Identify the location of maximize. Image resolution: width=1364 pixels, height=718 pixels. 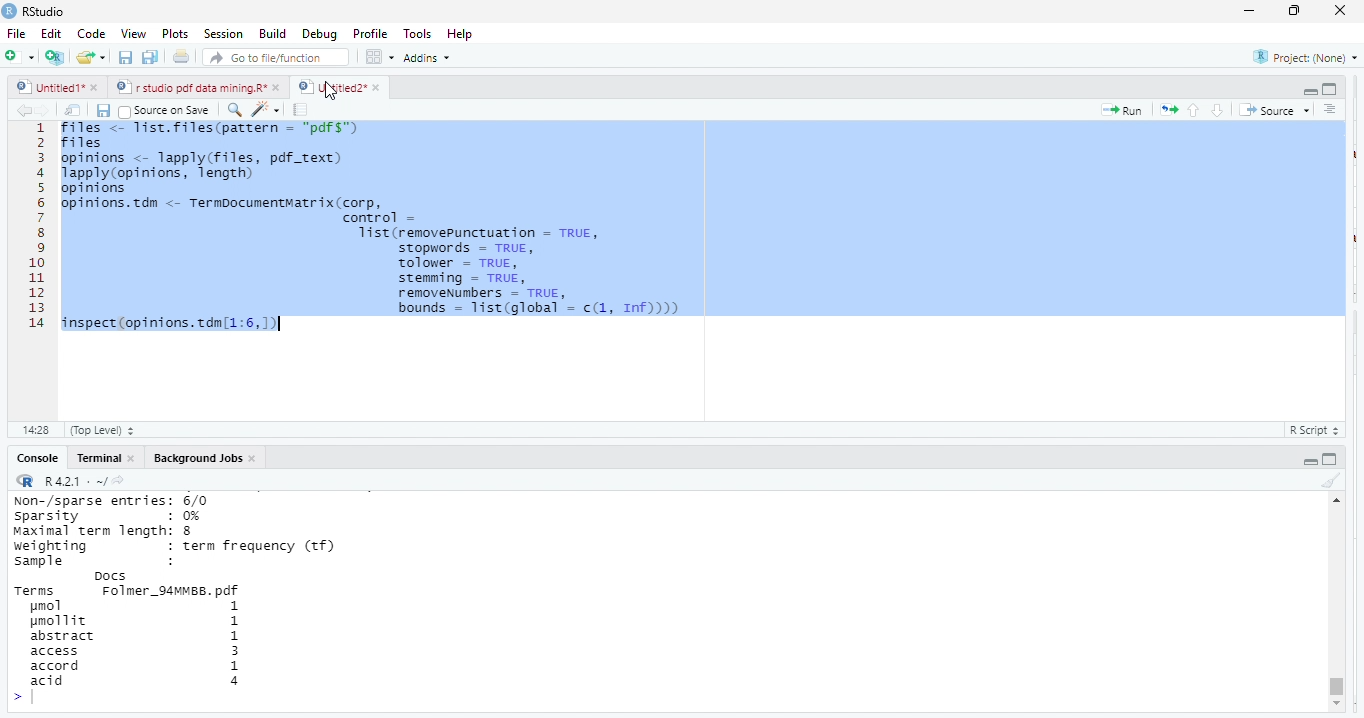
(1297, 12).